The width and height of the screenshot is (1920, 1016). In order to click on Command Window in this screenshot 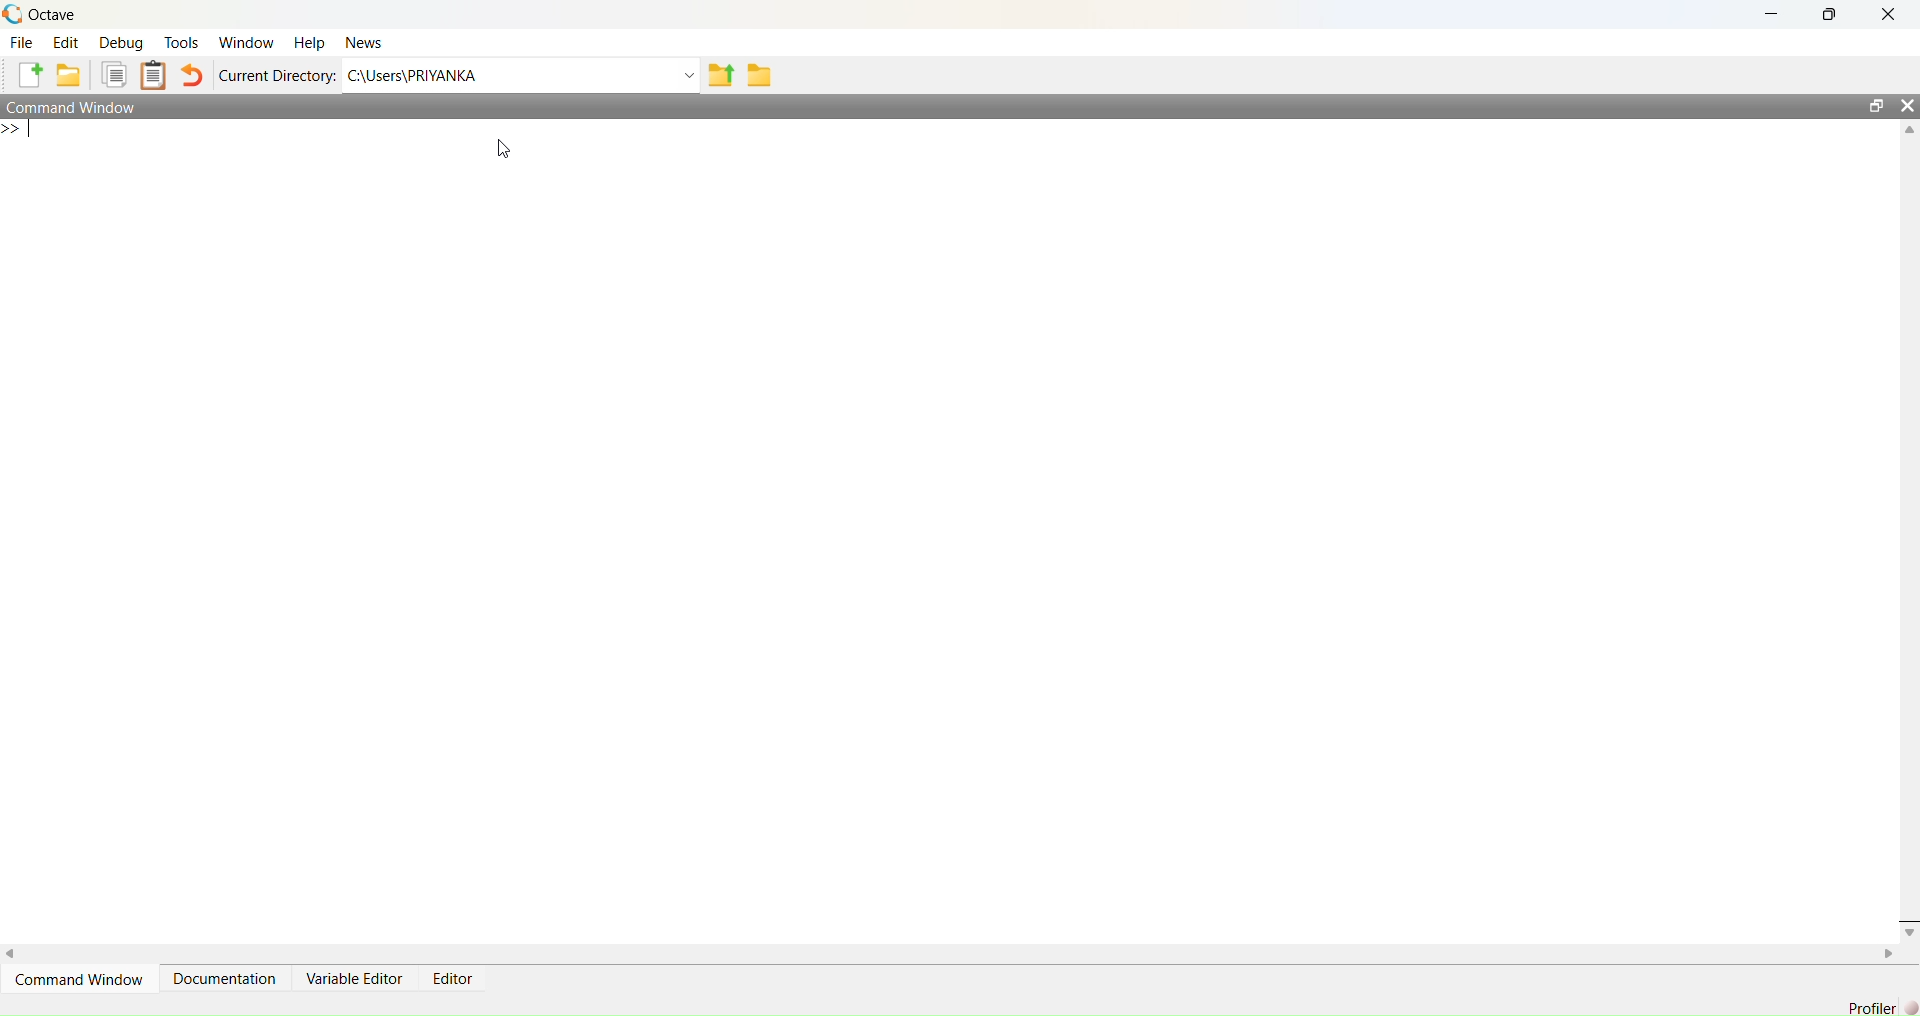, I will do `click(84, 978)`.